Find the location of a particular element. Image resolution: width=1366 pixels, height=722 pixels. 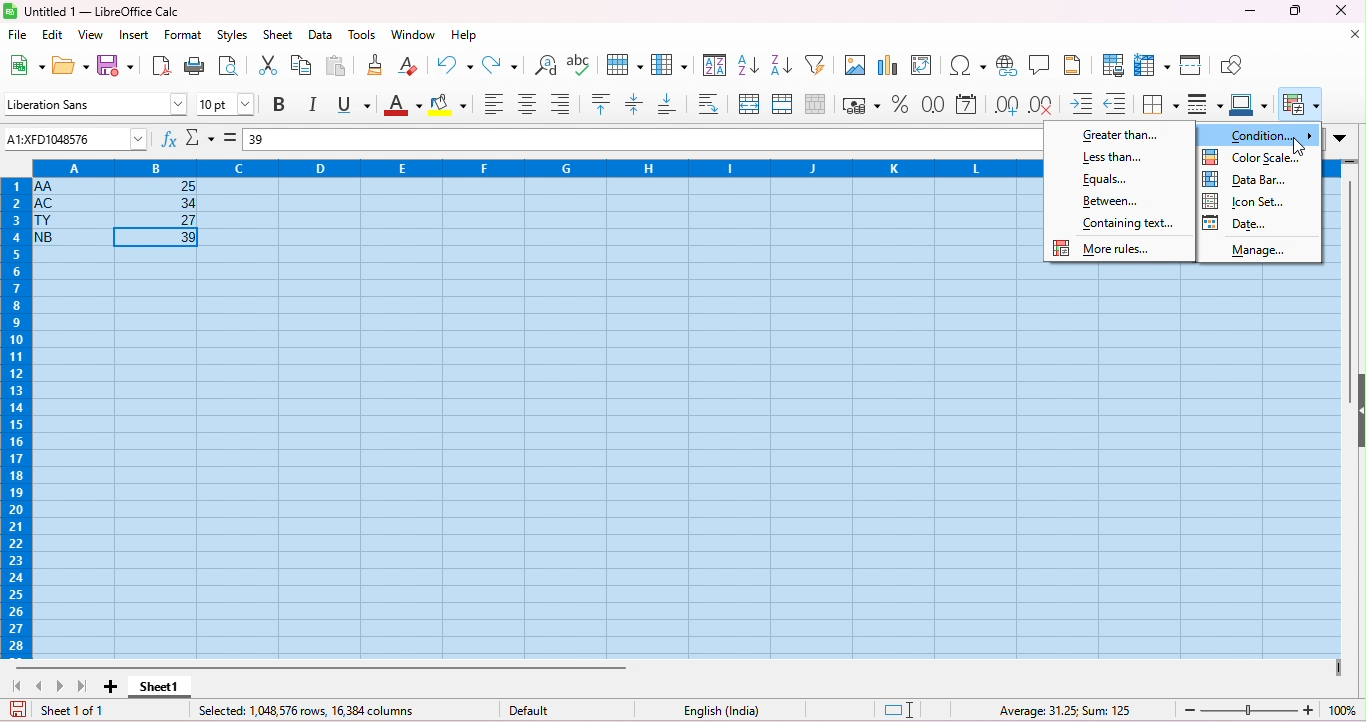

unmerge is located at coordinates (813, 103).